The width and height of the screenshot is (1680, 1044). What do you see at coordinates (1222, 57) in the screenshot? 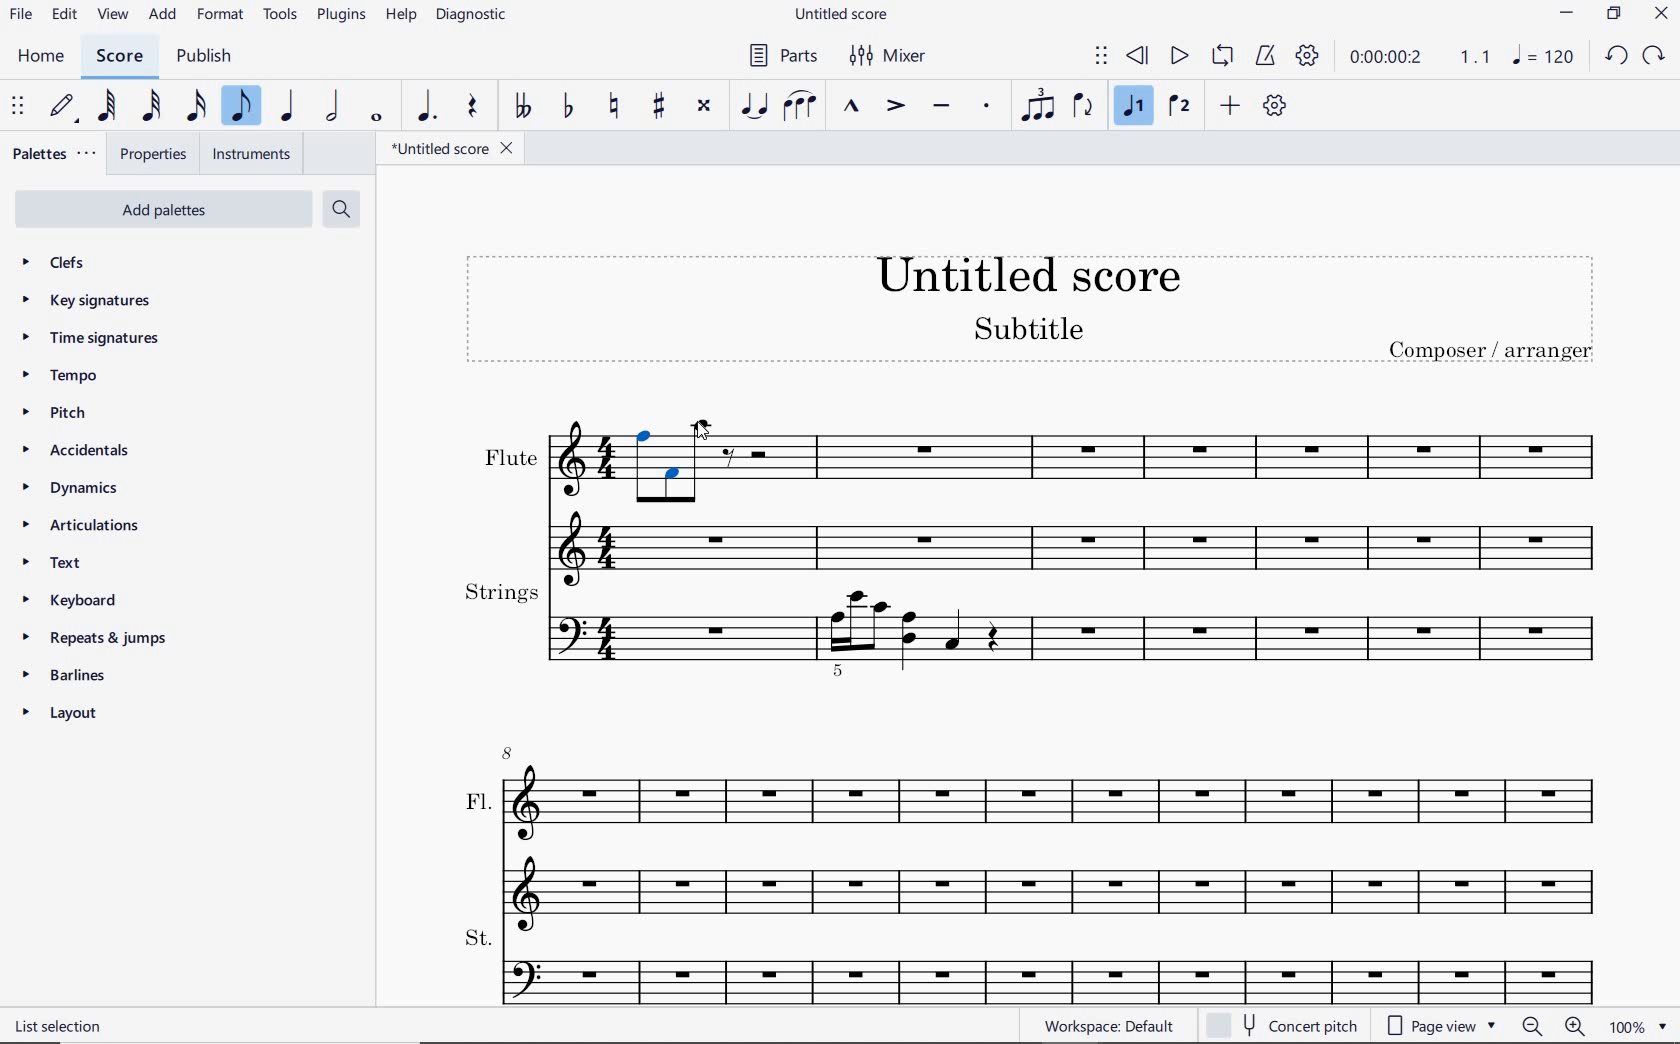
I see `LOOP PLAYBACK` at bounding box center [1222, 57].